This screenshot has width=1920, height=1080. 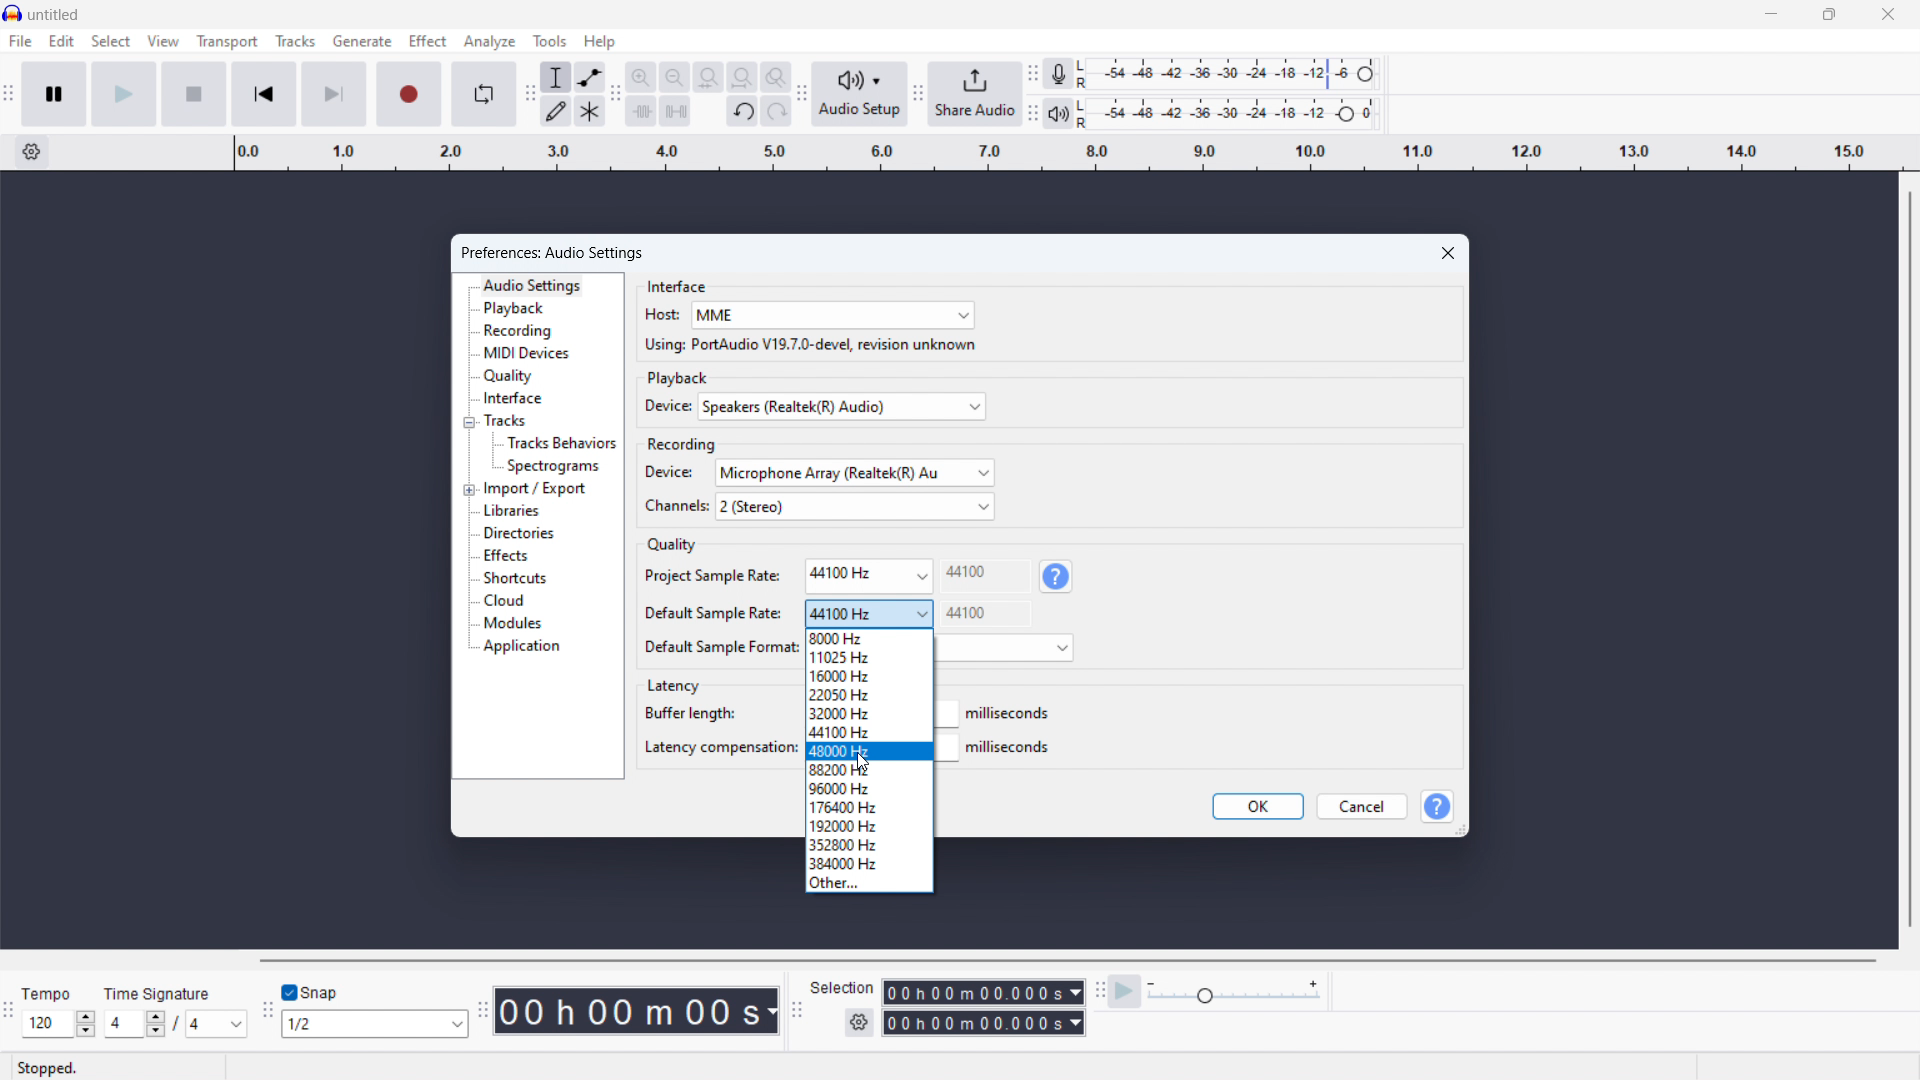 I want to click on cloud, so click(x=504, y=601).